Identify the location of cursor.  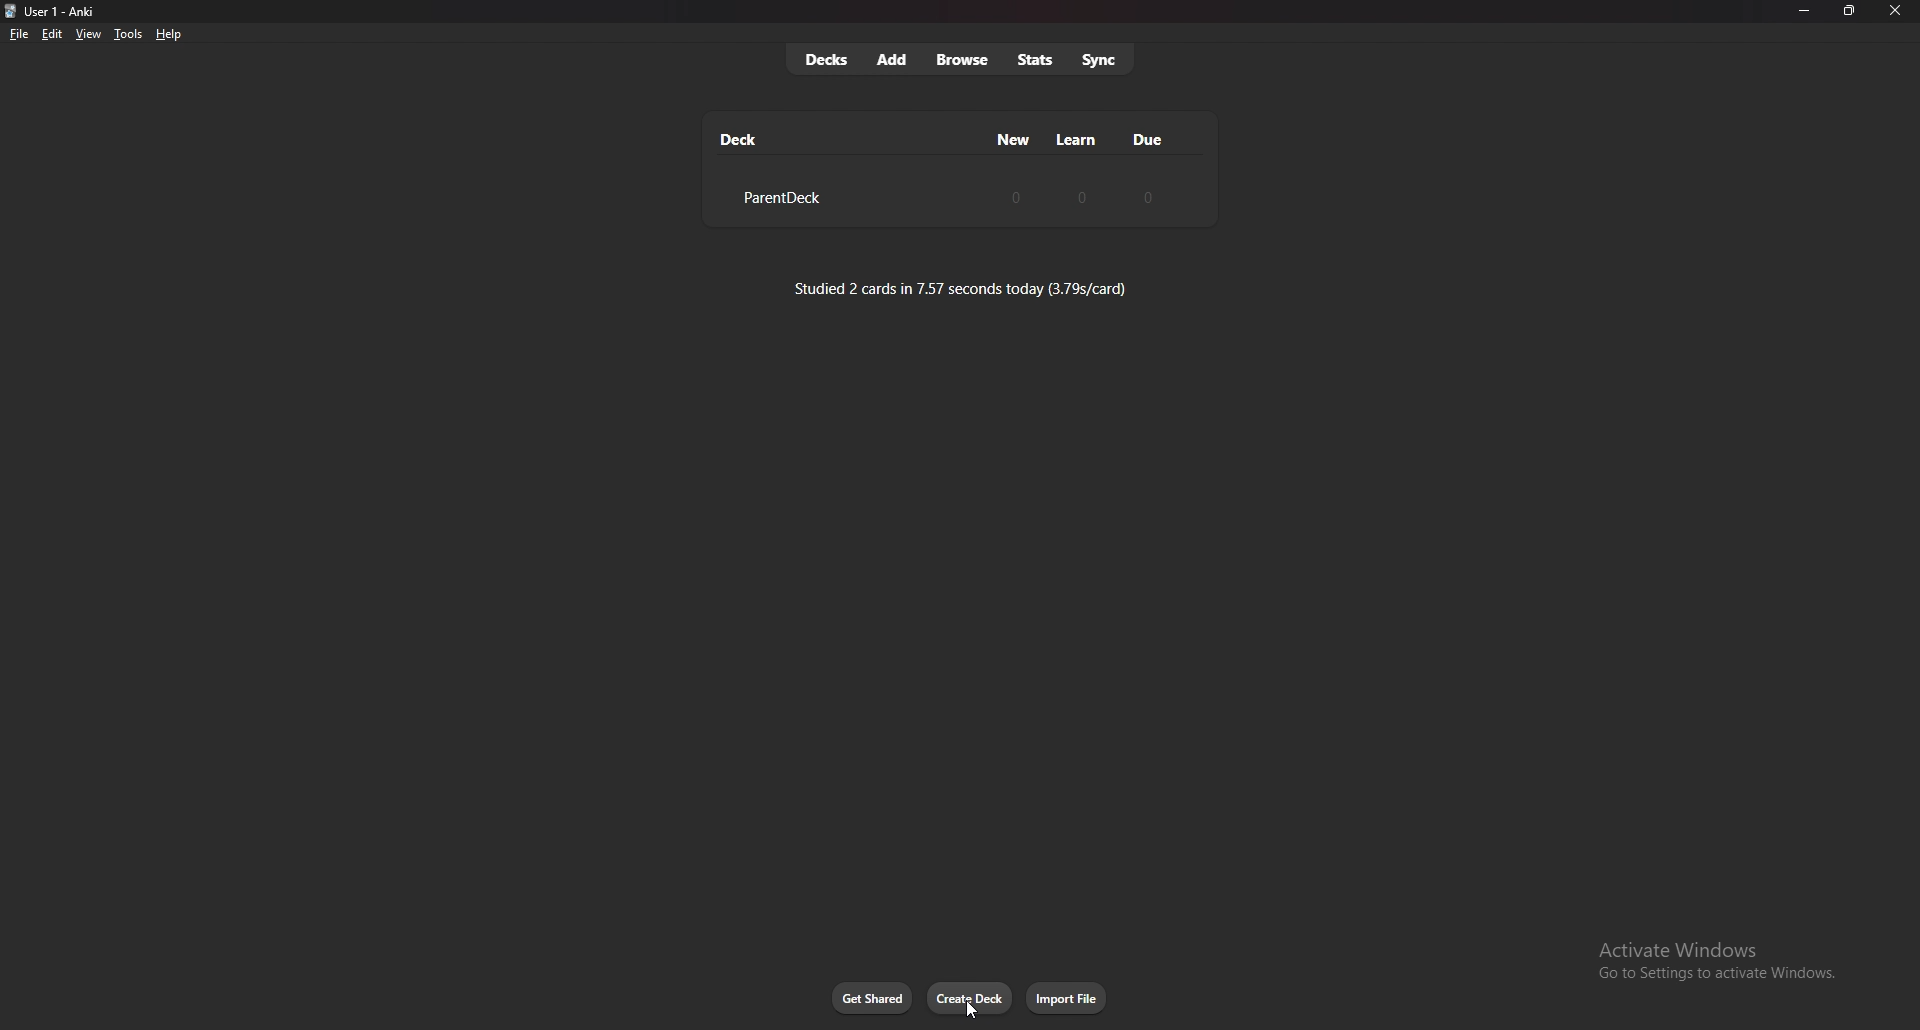
(971, 1007).